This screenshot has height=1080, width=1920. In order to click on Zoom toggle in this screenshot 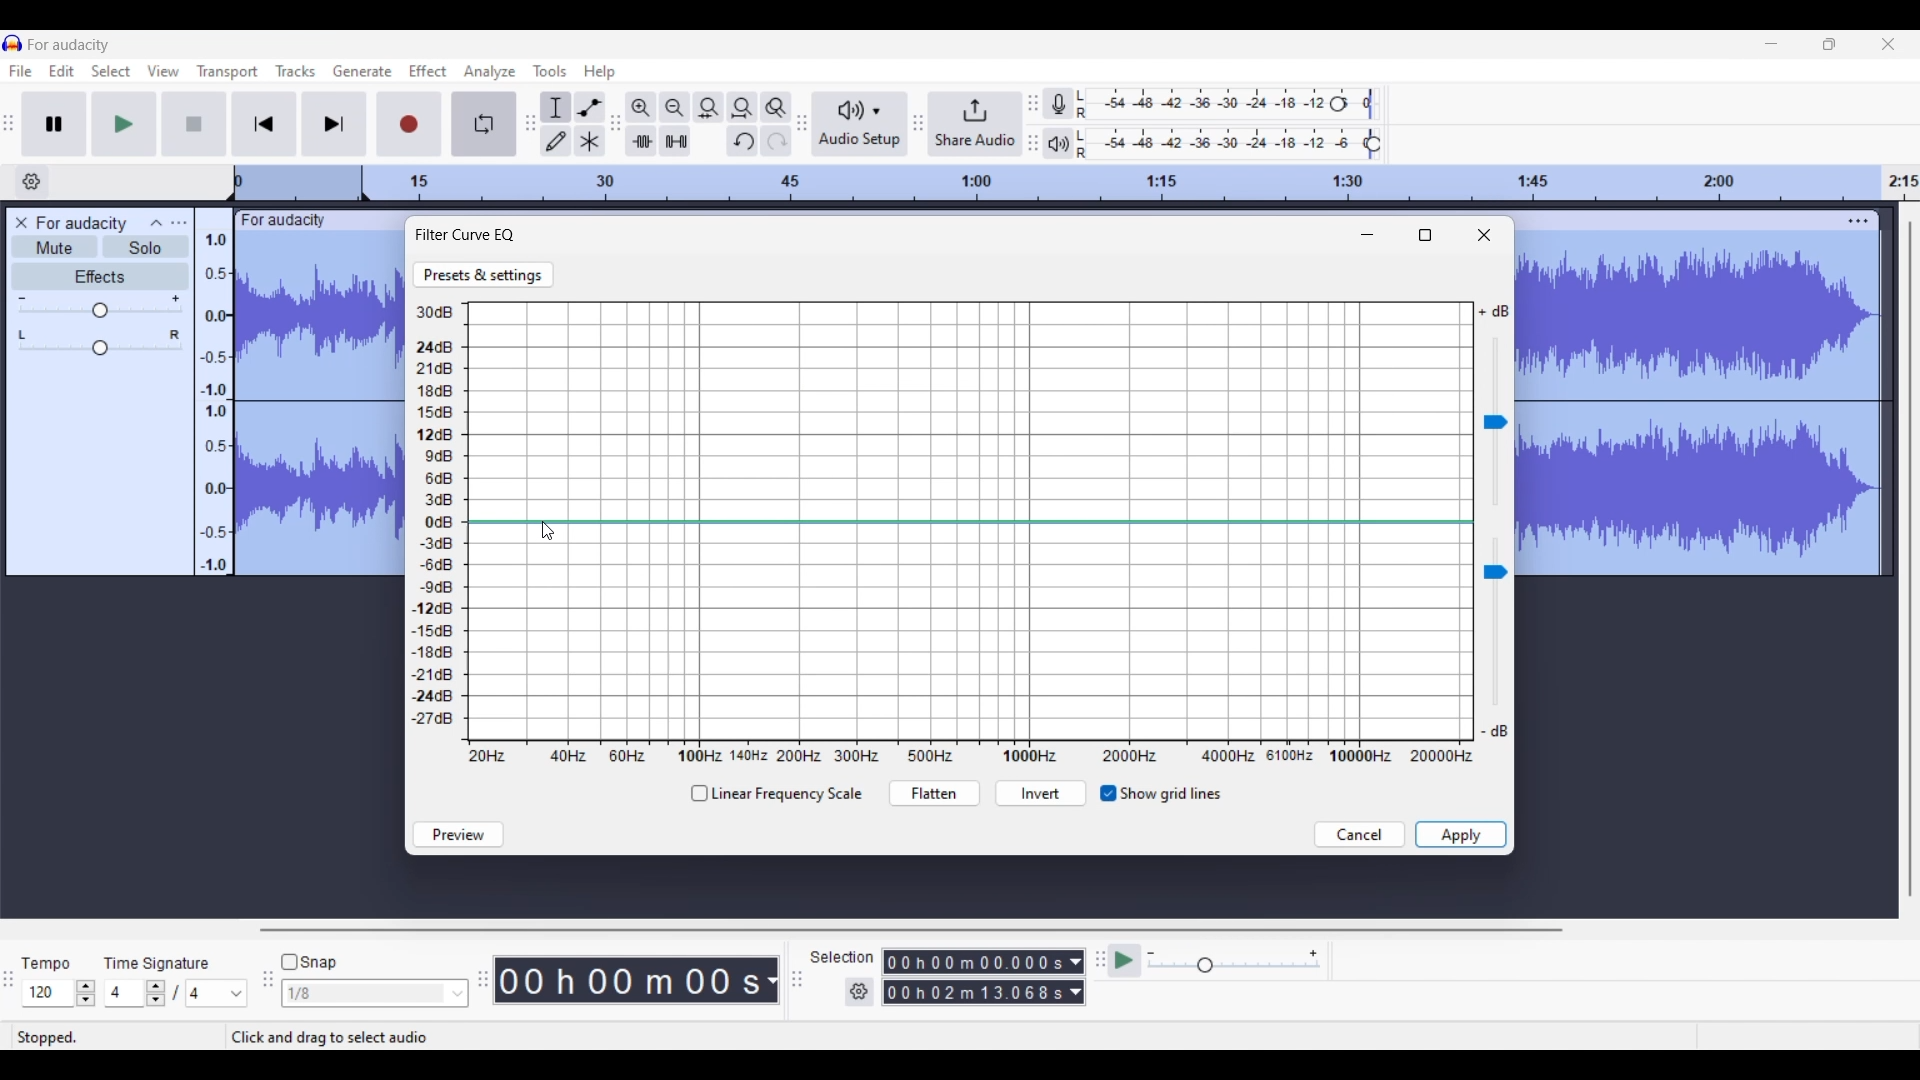, I will do `click(777, 107)`.